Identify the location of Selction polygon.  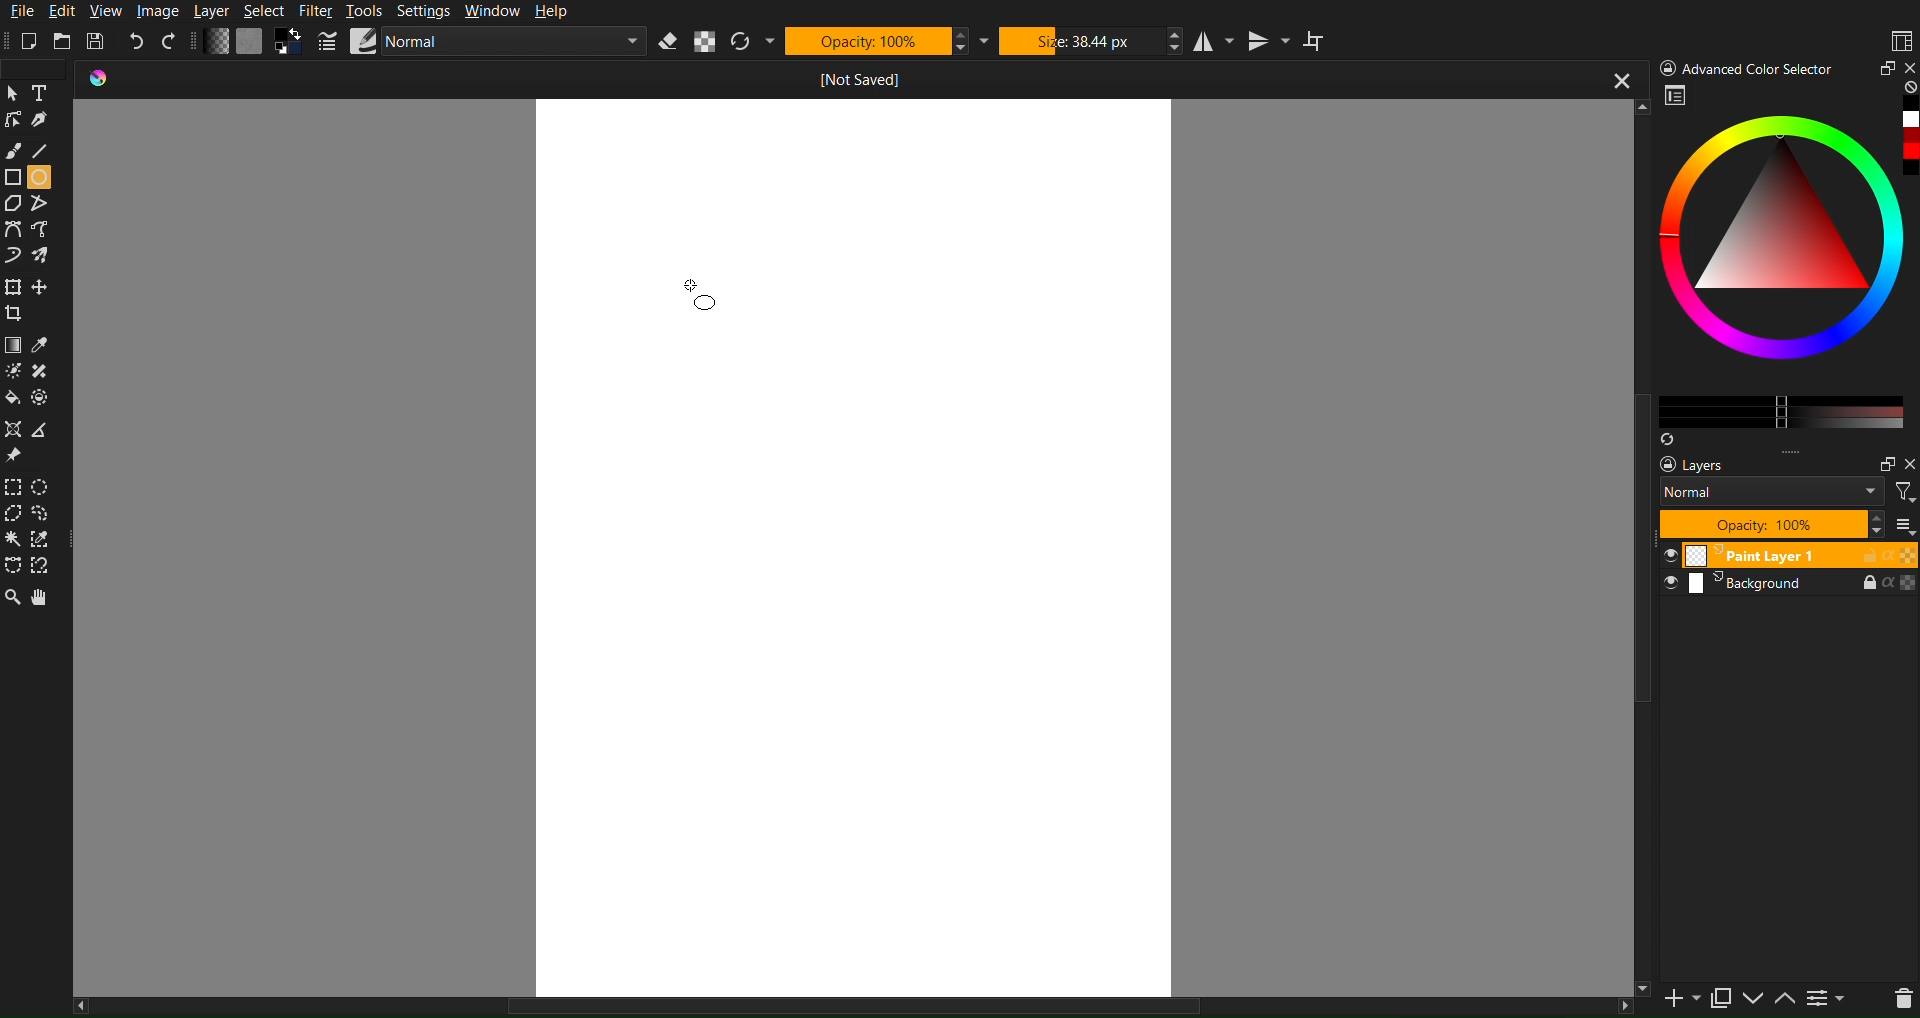
(14, 514).